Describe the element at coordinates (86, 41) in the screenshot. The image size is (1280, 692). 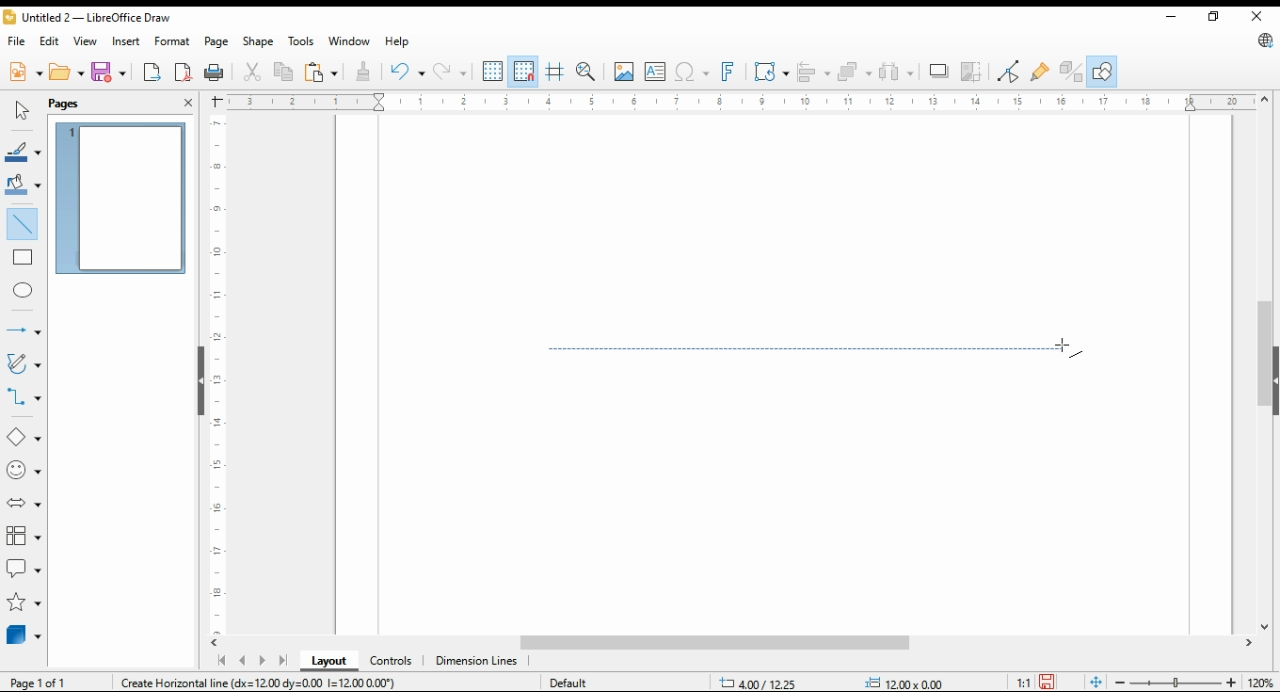
I see `view` at that location.